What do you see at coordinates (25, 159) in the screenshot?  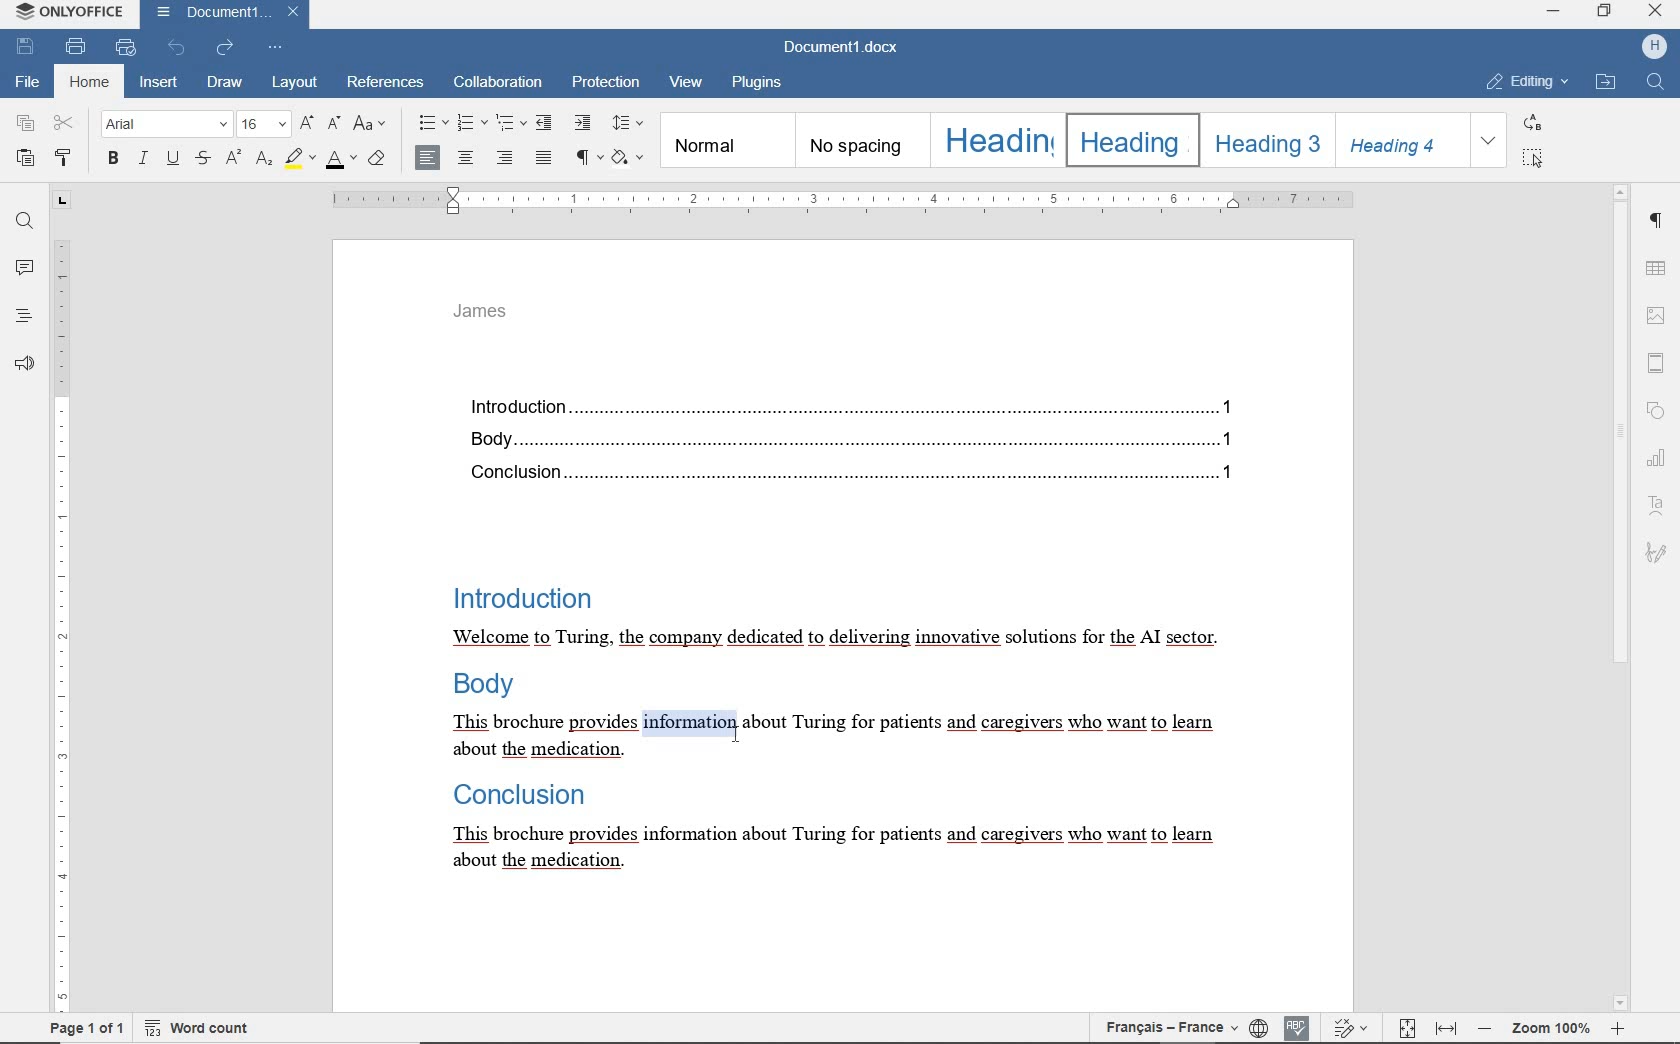 I see `PASTE` at bounding box center [25, 159].